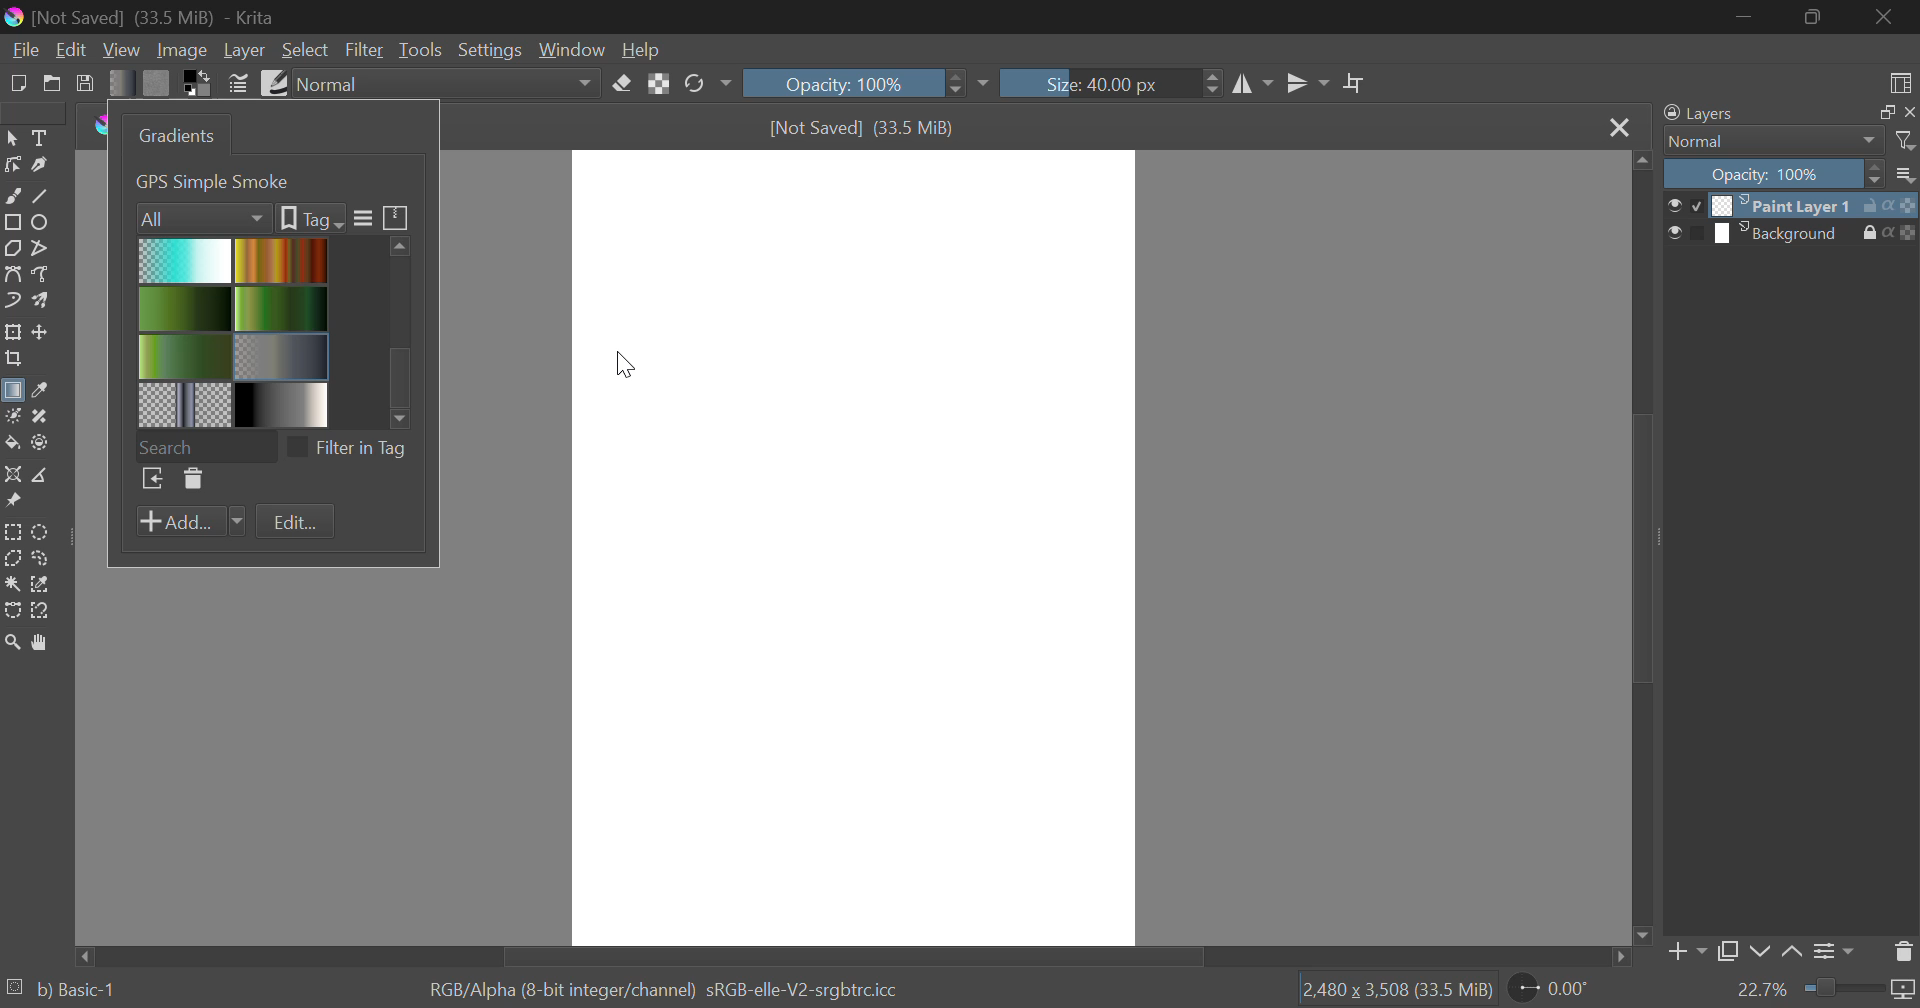 The image size is (1920, 1008). What do you see at coordinates (38, 246) in the screenshot?
I see `Polyline` at bounding box center [38, 246].